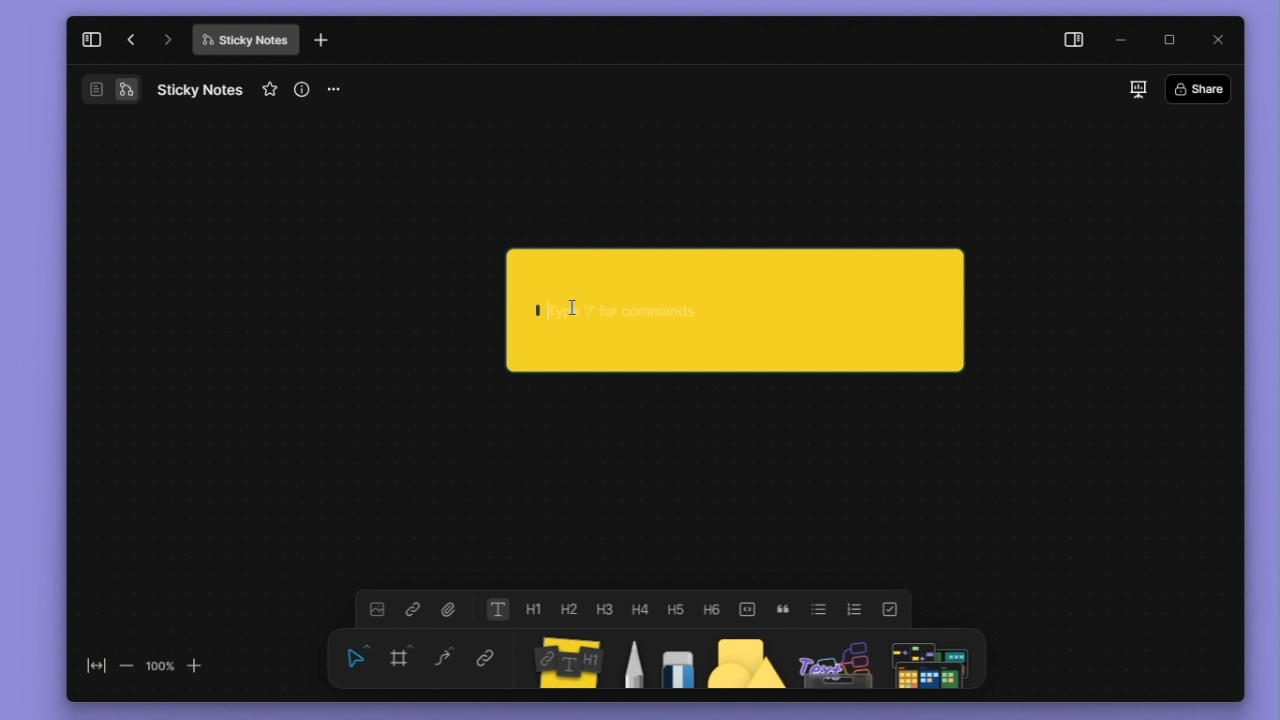 The height and width of the screenshot is (720, 1280). Describe the element at coordinates (753, 609) in the screenshot. I see `toogle buttons` at that location.